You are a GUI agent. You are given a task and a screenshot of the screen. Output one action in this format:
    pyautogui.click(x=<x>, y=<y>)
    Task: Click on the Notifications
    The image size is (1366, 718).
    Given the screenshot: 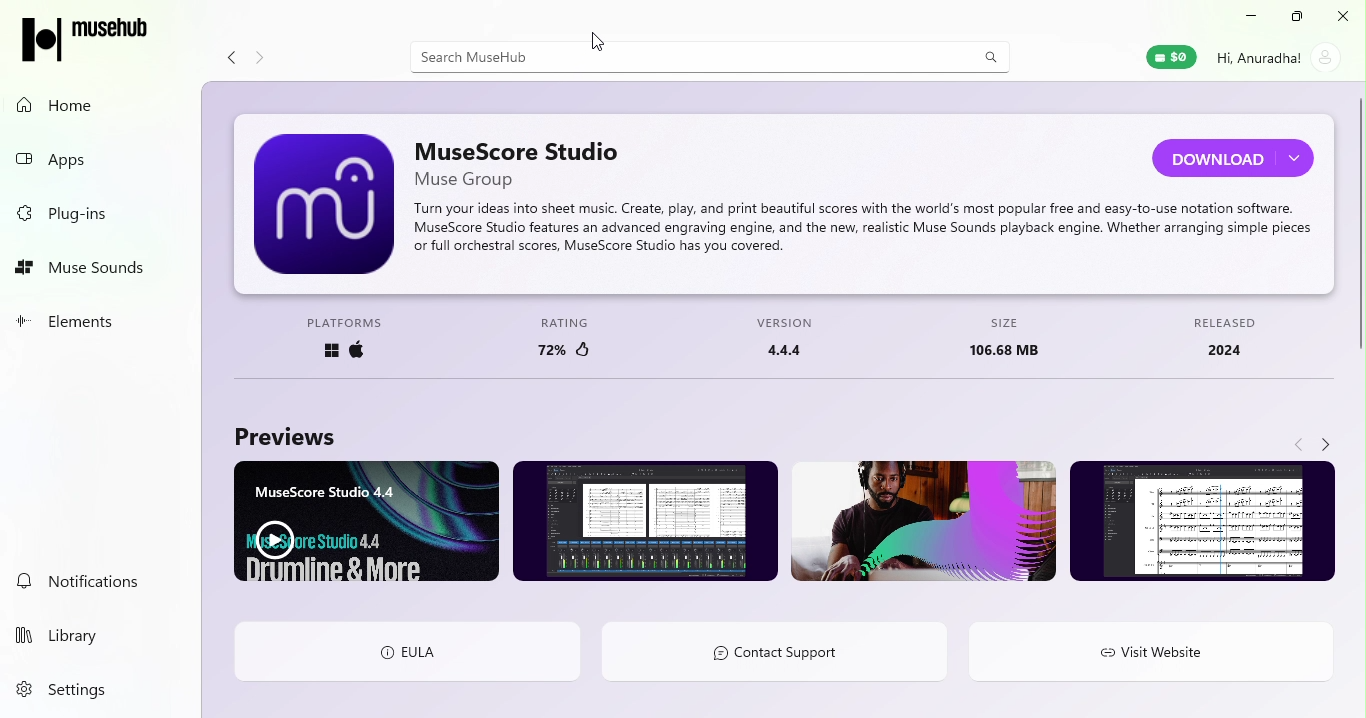 What is the action you would take?
    pyautogui.click(x=95, y=582)
    